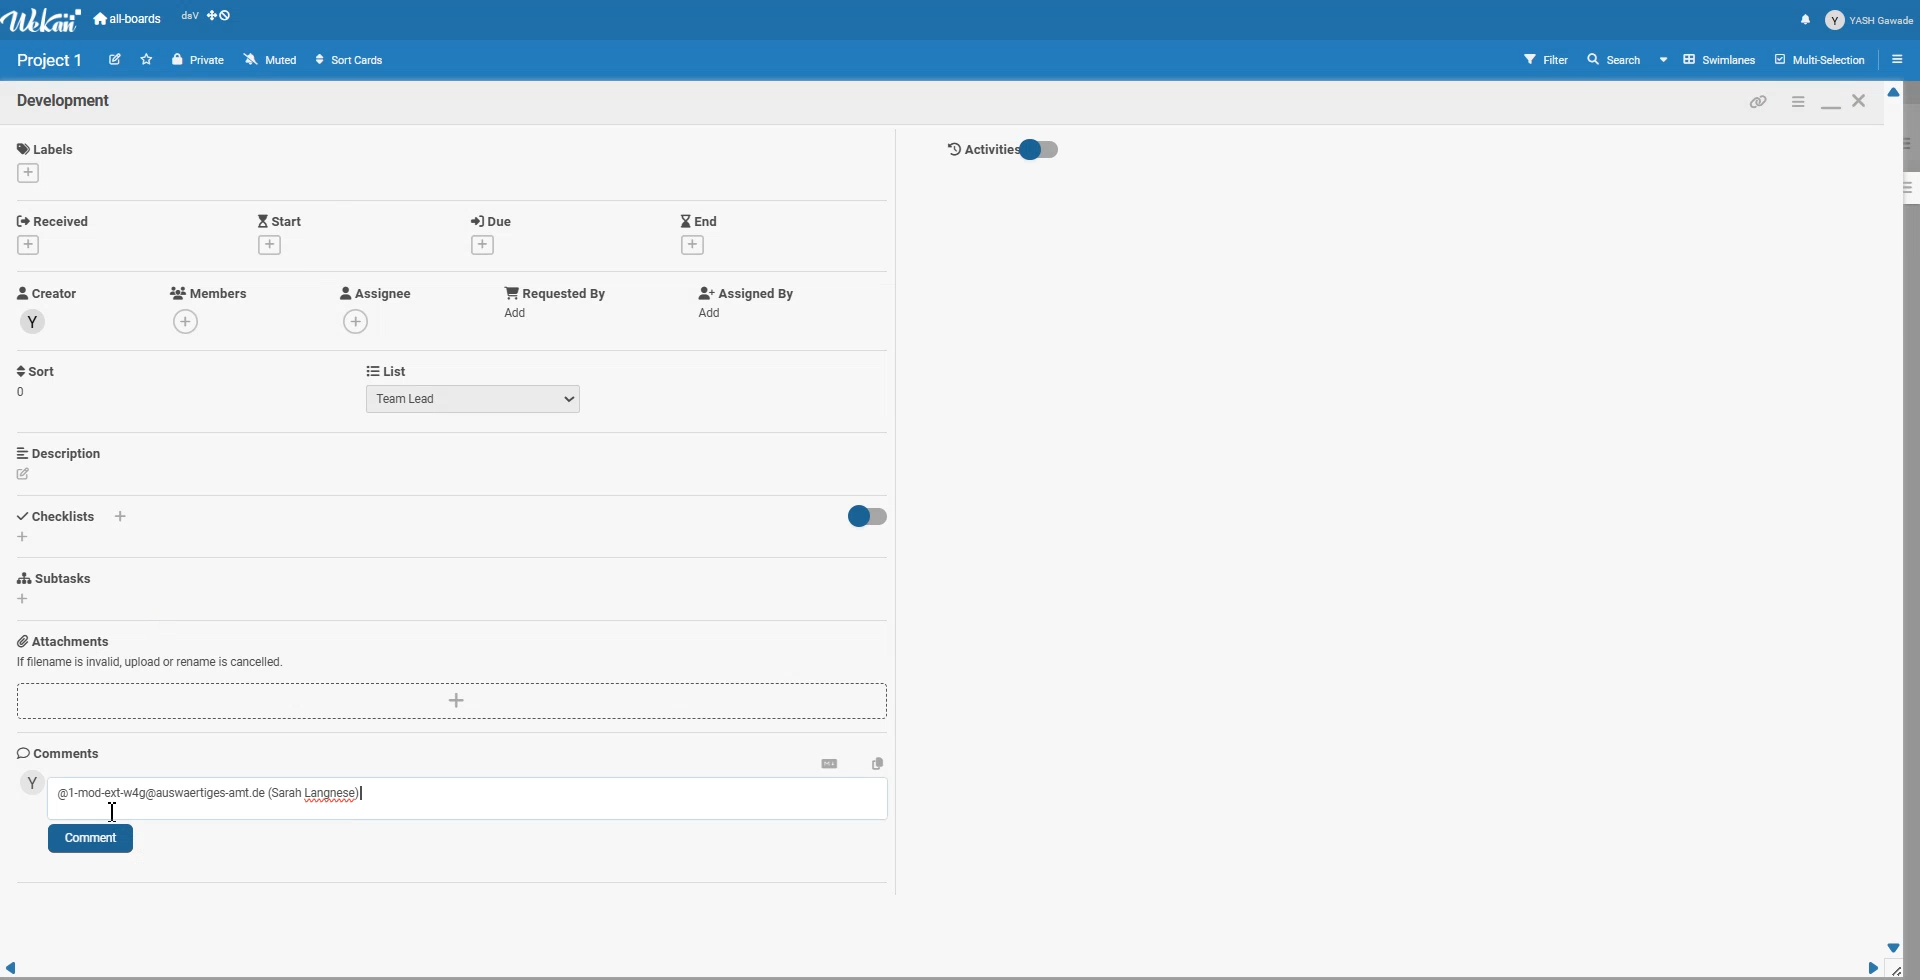 The width and height of the screenshot is (1920, 980). What do you see at coordinates (714, 313) in the screenshot?
I see `add` at bounding box center [714, 313].